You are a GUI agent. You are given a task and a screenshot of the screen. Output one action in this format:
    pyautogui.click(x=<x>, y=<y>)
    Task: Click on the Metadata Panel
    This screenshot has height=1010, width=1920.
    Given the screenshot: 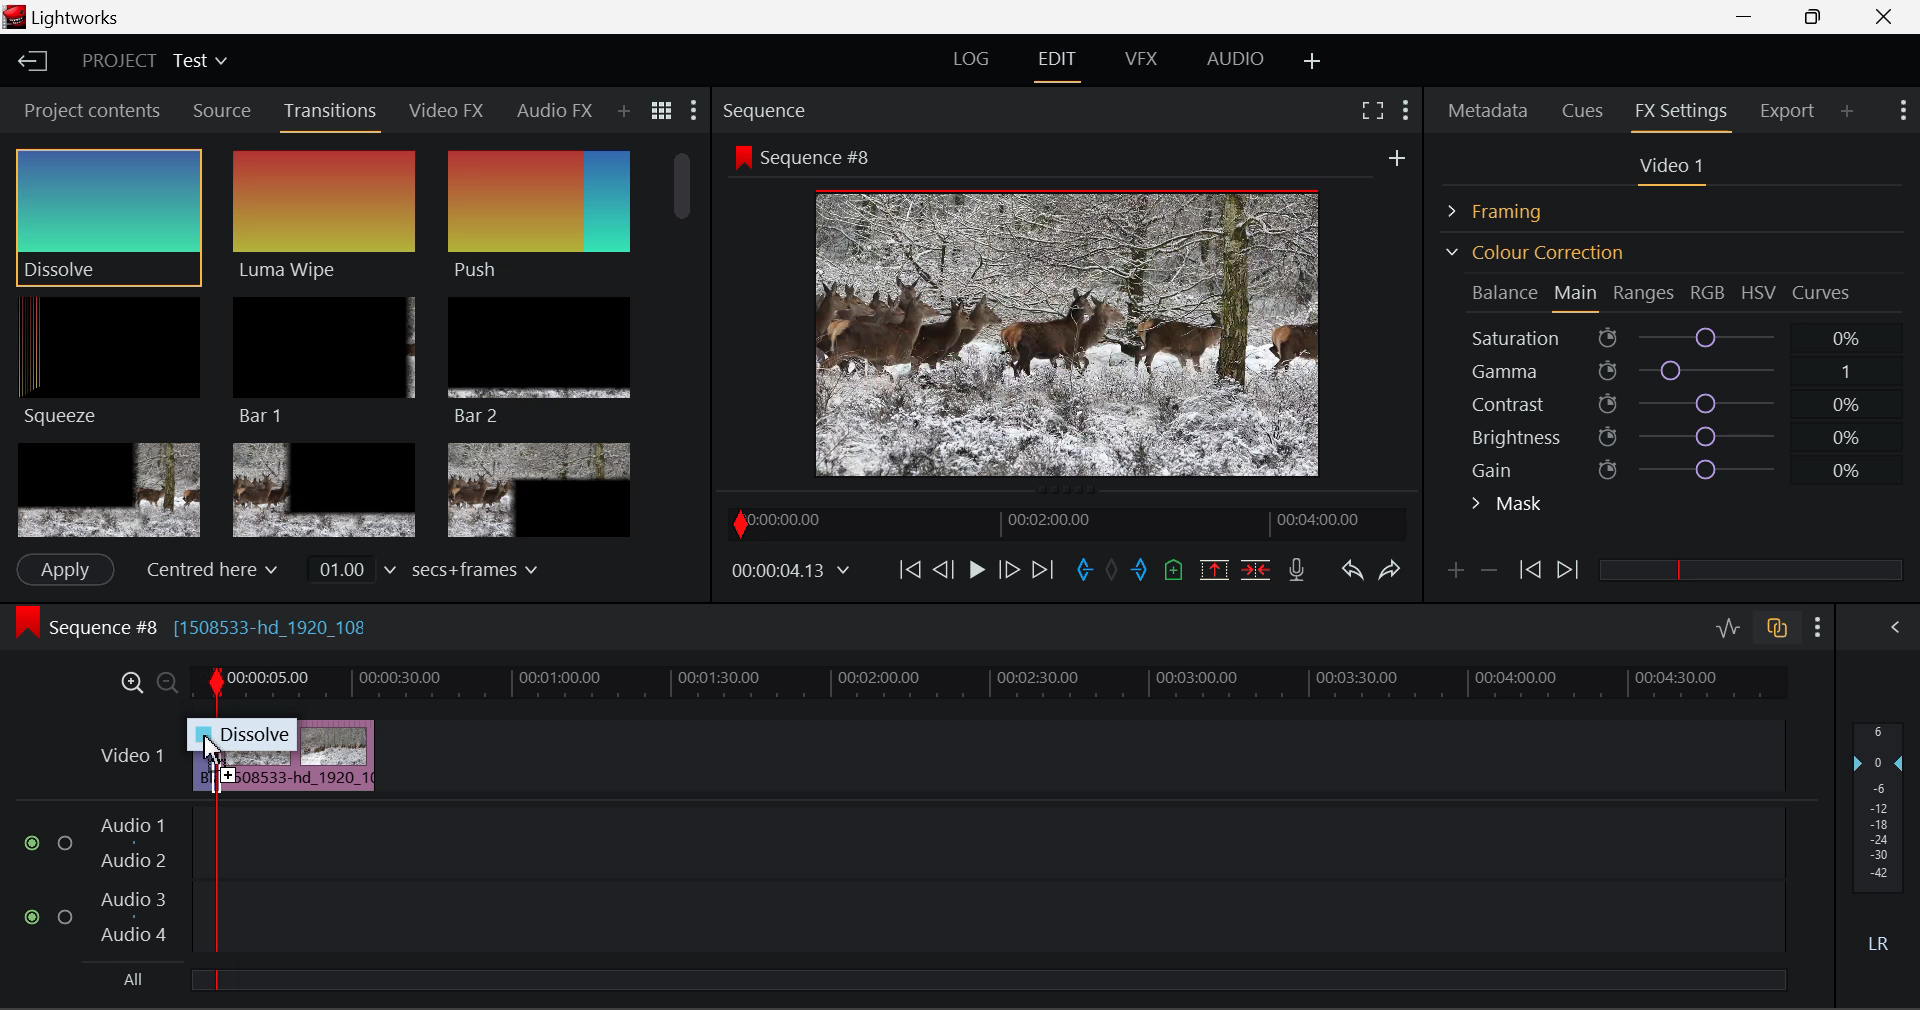 What is the action you would take?
    pyautogui.click(x=1490, y=107)
    